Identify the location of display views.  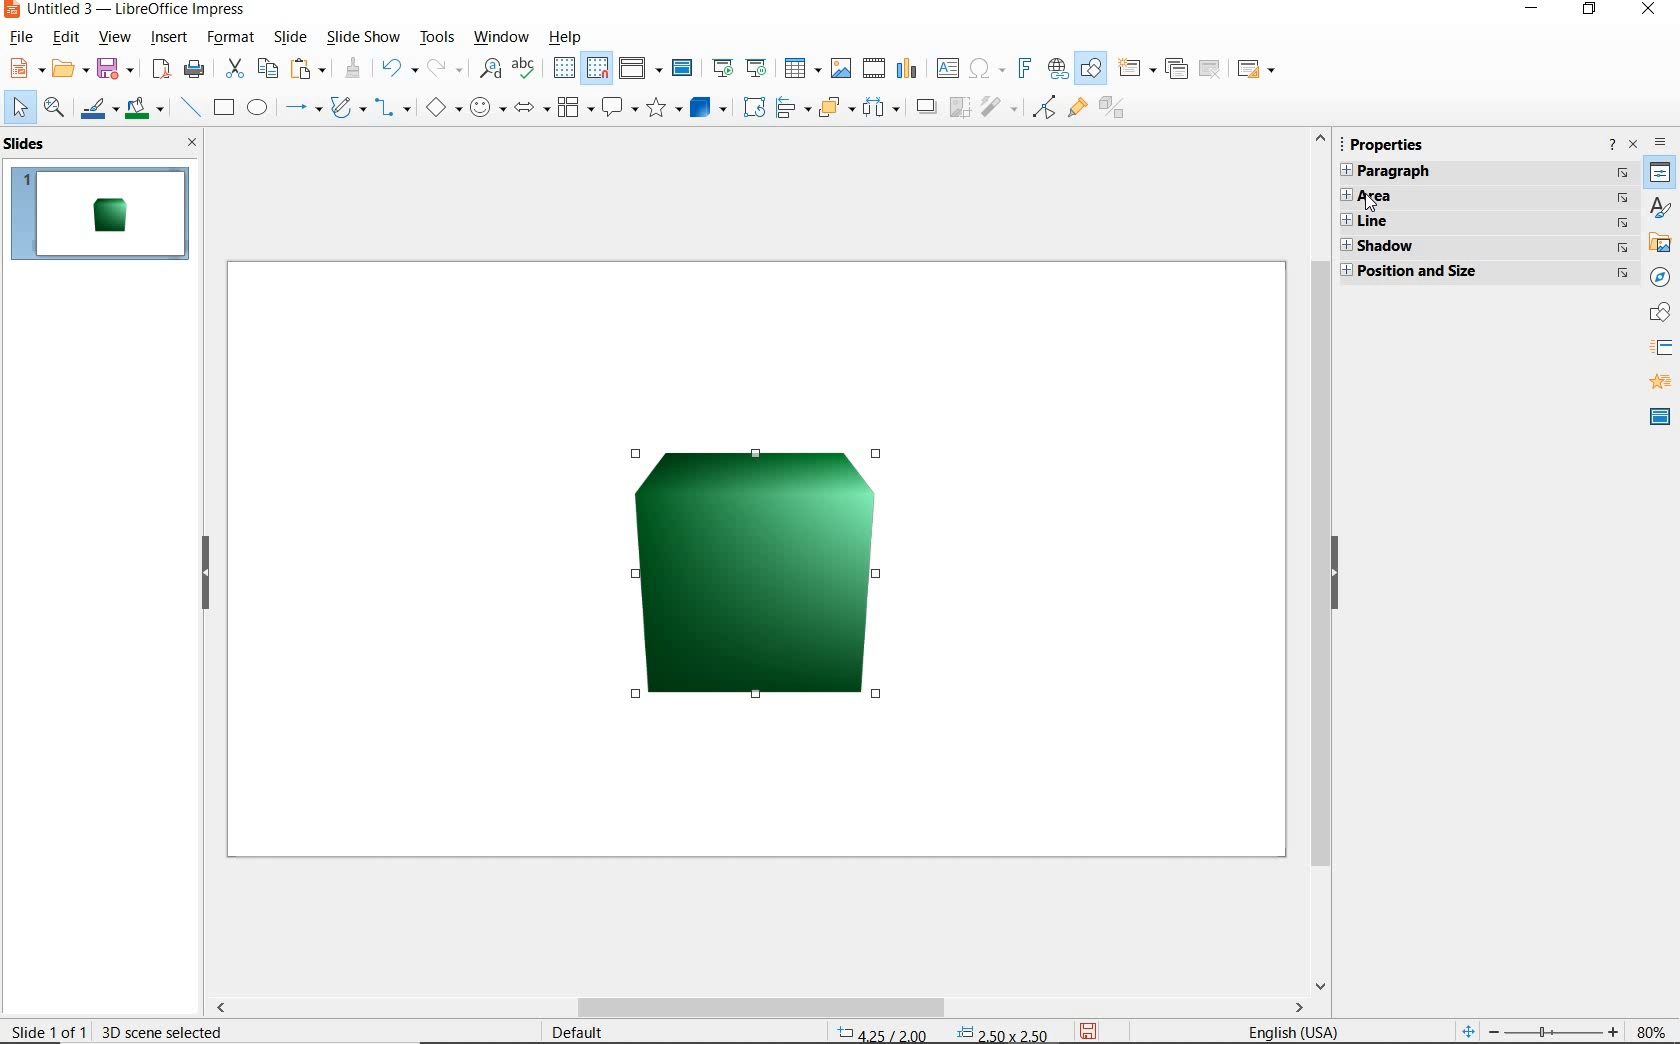
(641, 69).